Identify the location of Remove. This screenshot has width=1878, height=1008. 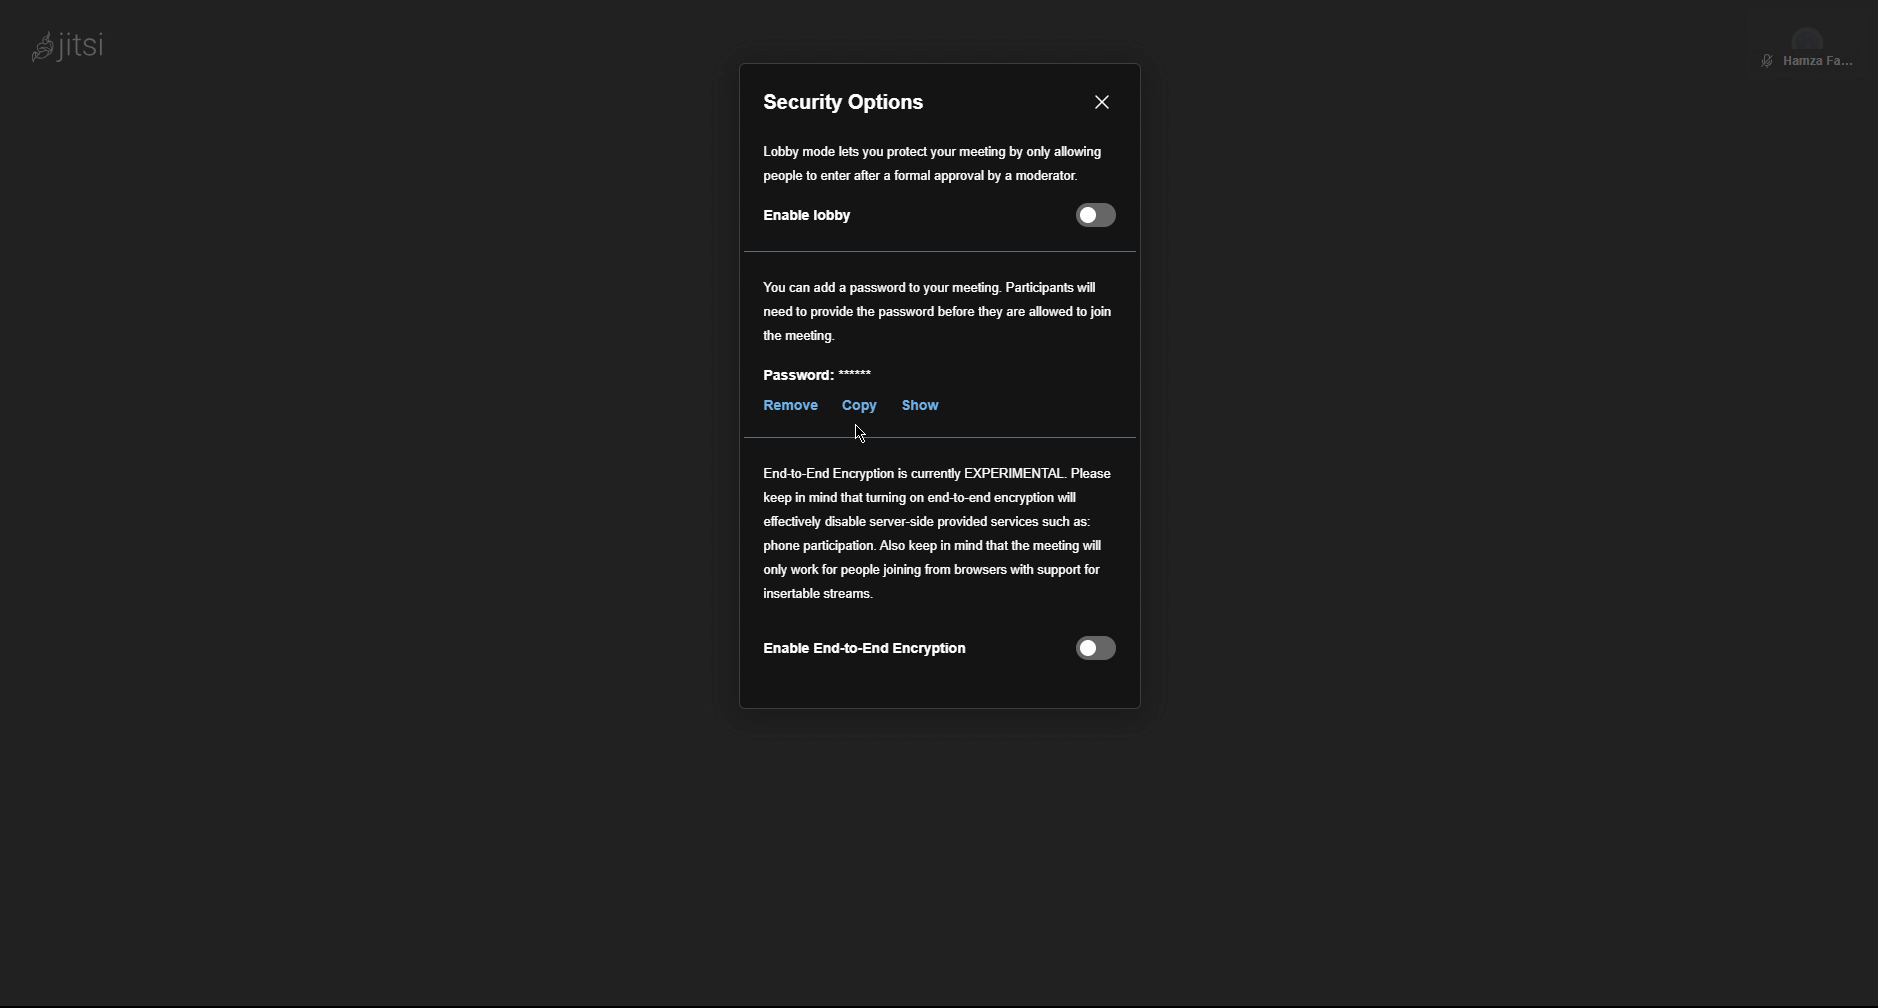
(789, 405).